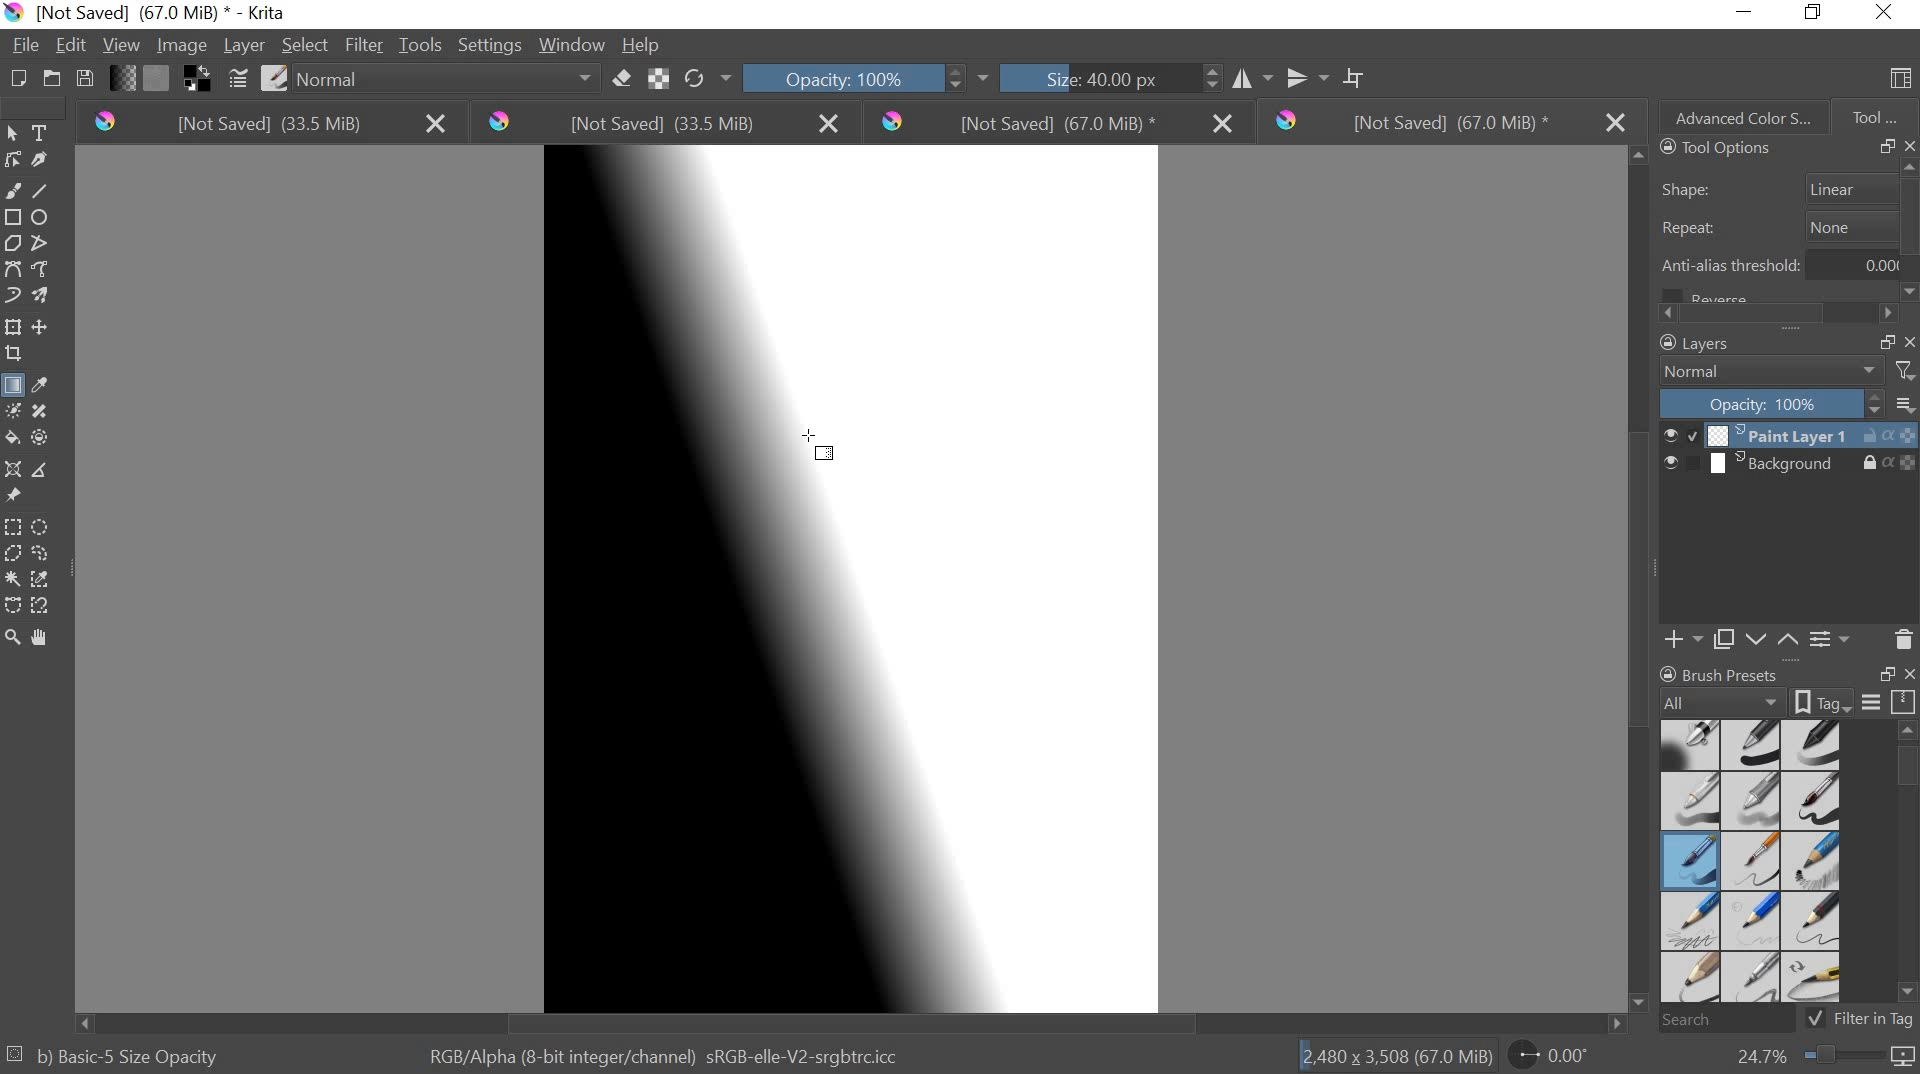 The image size is (1920, 1074). I want to click on polyline, so click(46, 244).